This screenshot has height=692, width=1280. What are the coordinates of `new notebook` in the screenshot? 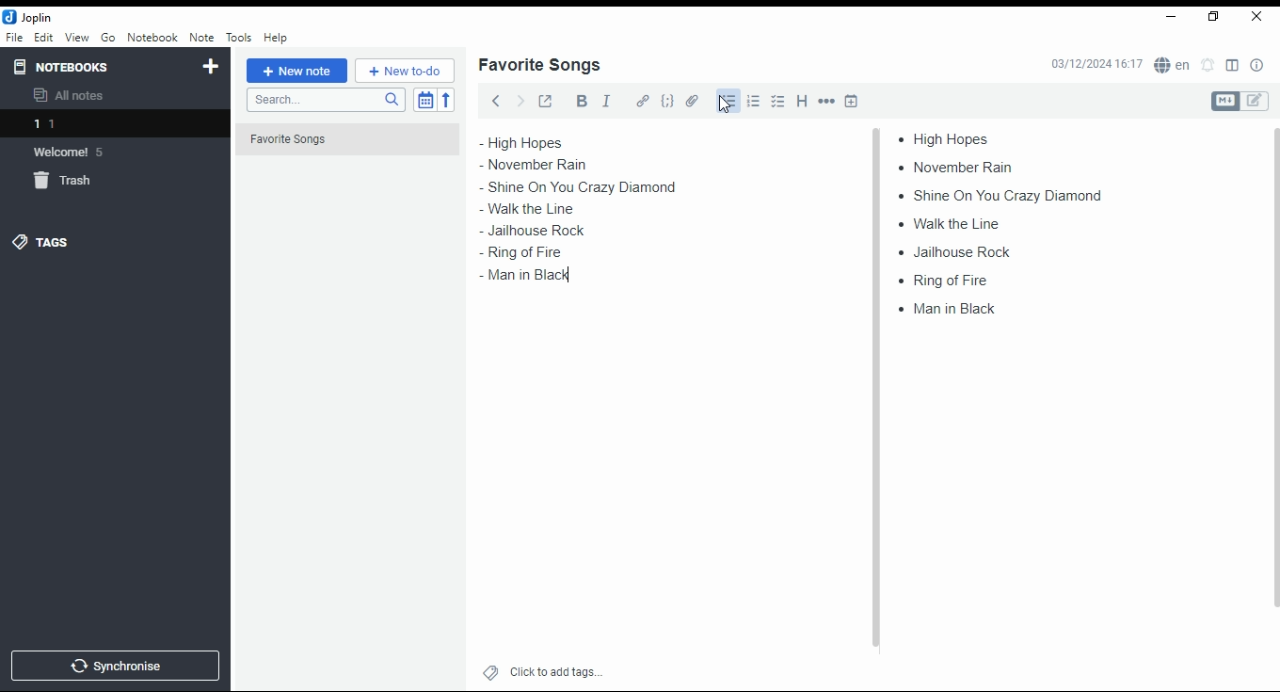 It's located at (211, 67).